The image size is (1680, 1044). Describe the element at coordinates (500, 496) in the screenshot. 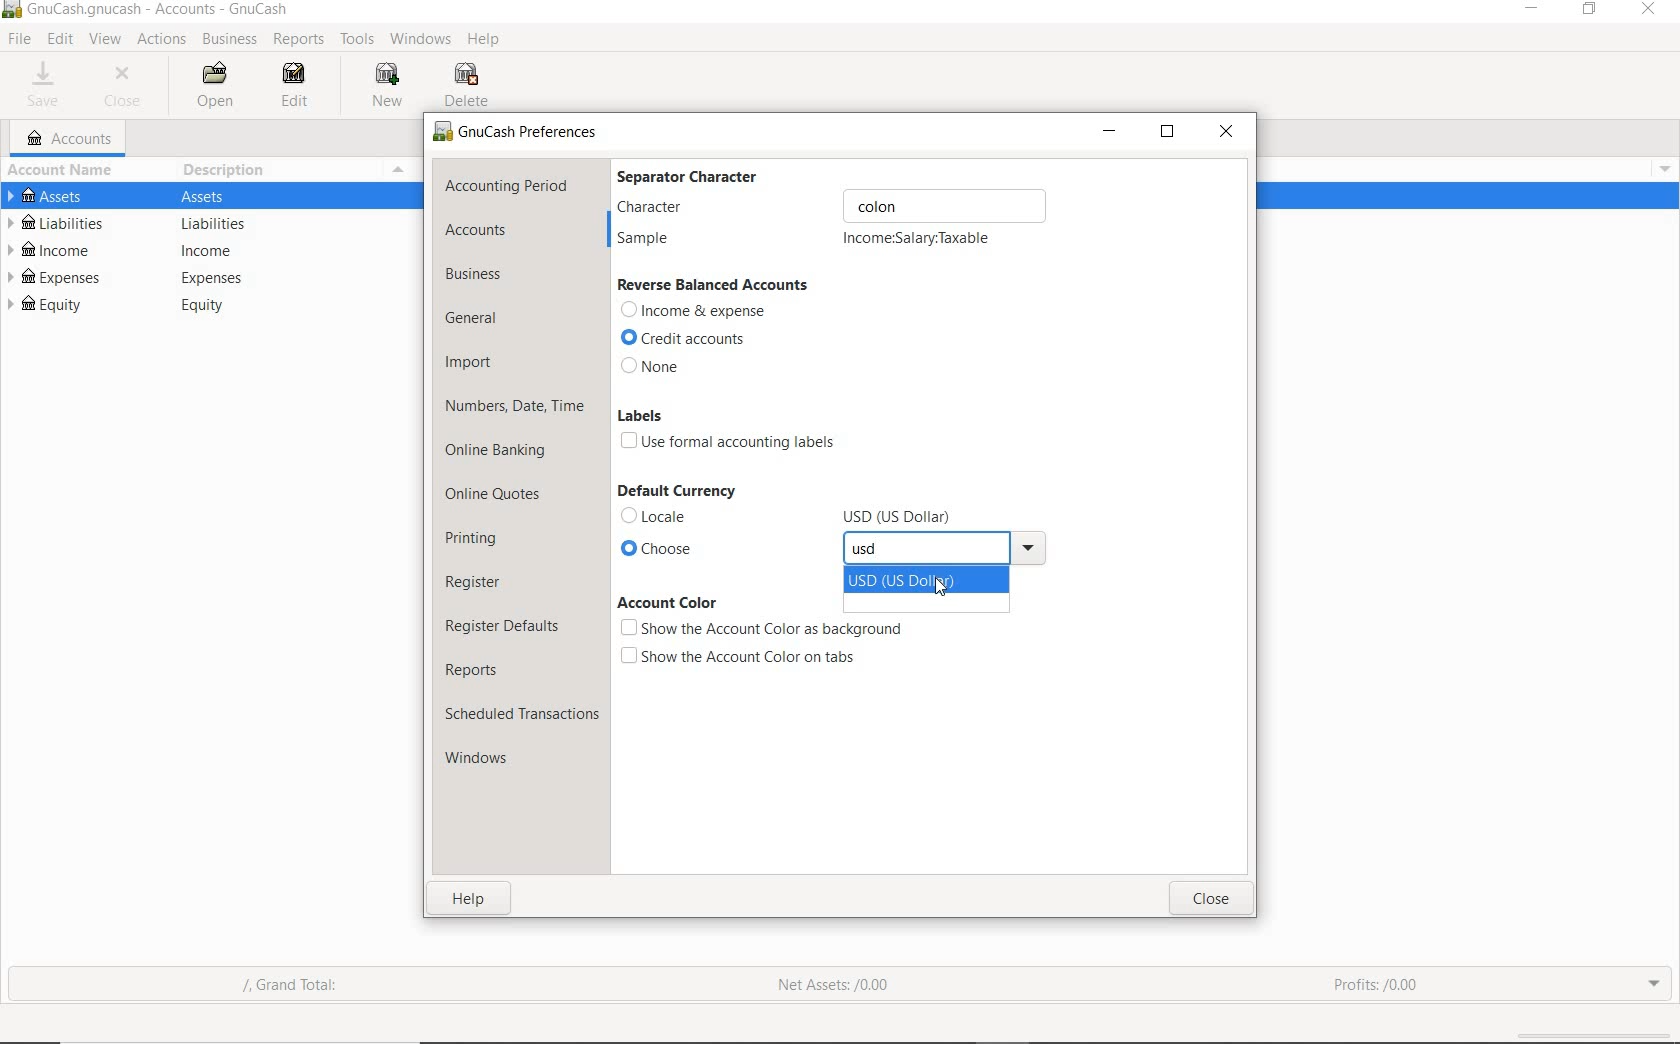

I see `online quotes` at that location.